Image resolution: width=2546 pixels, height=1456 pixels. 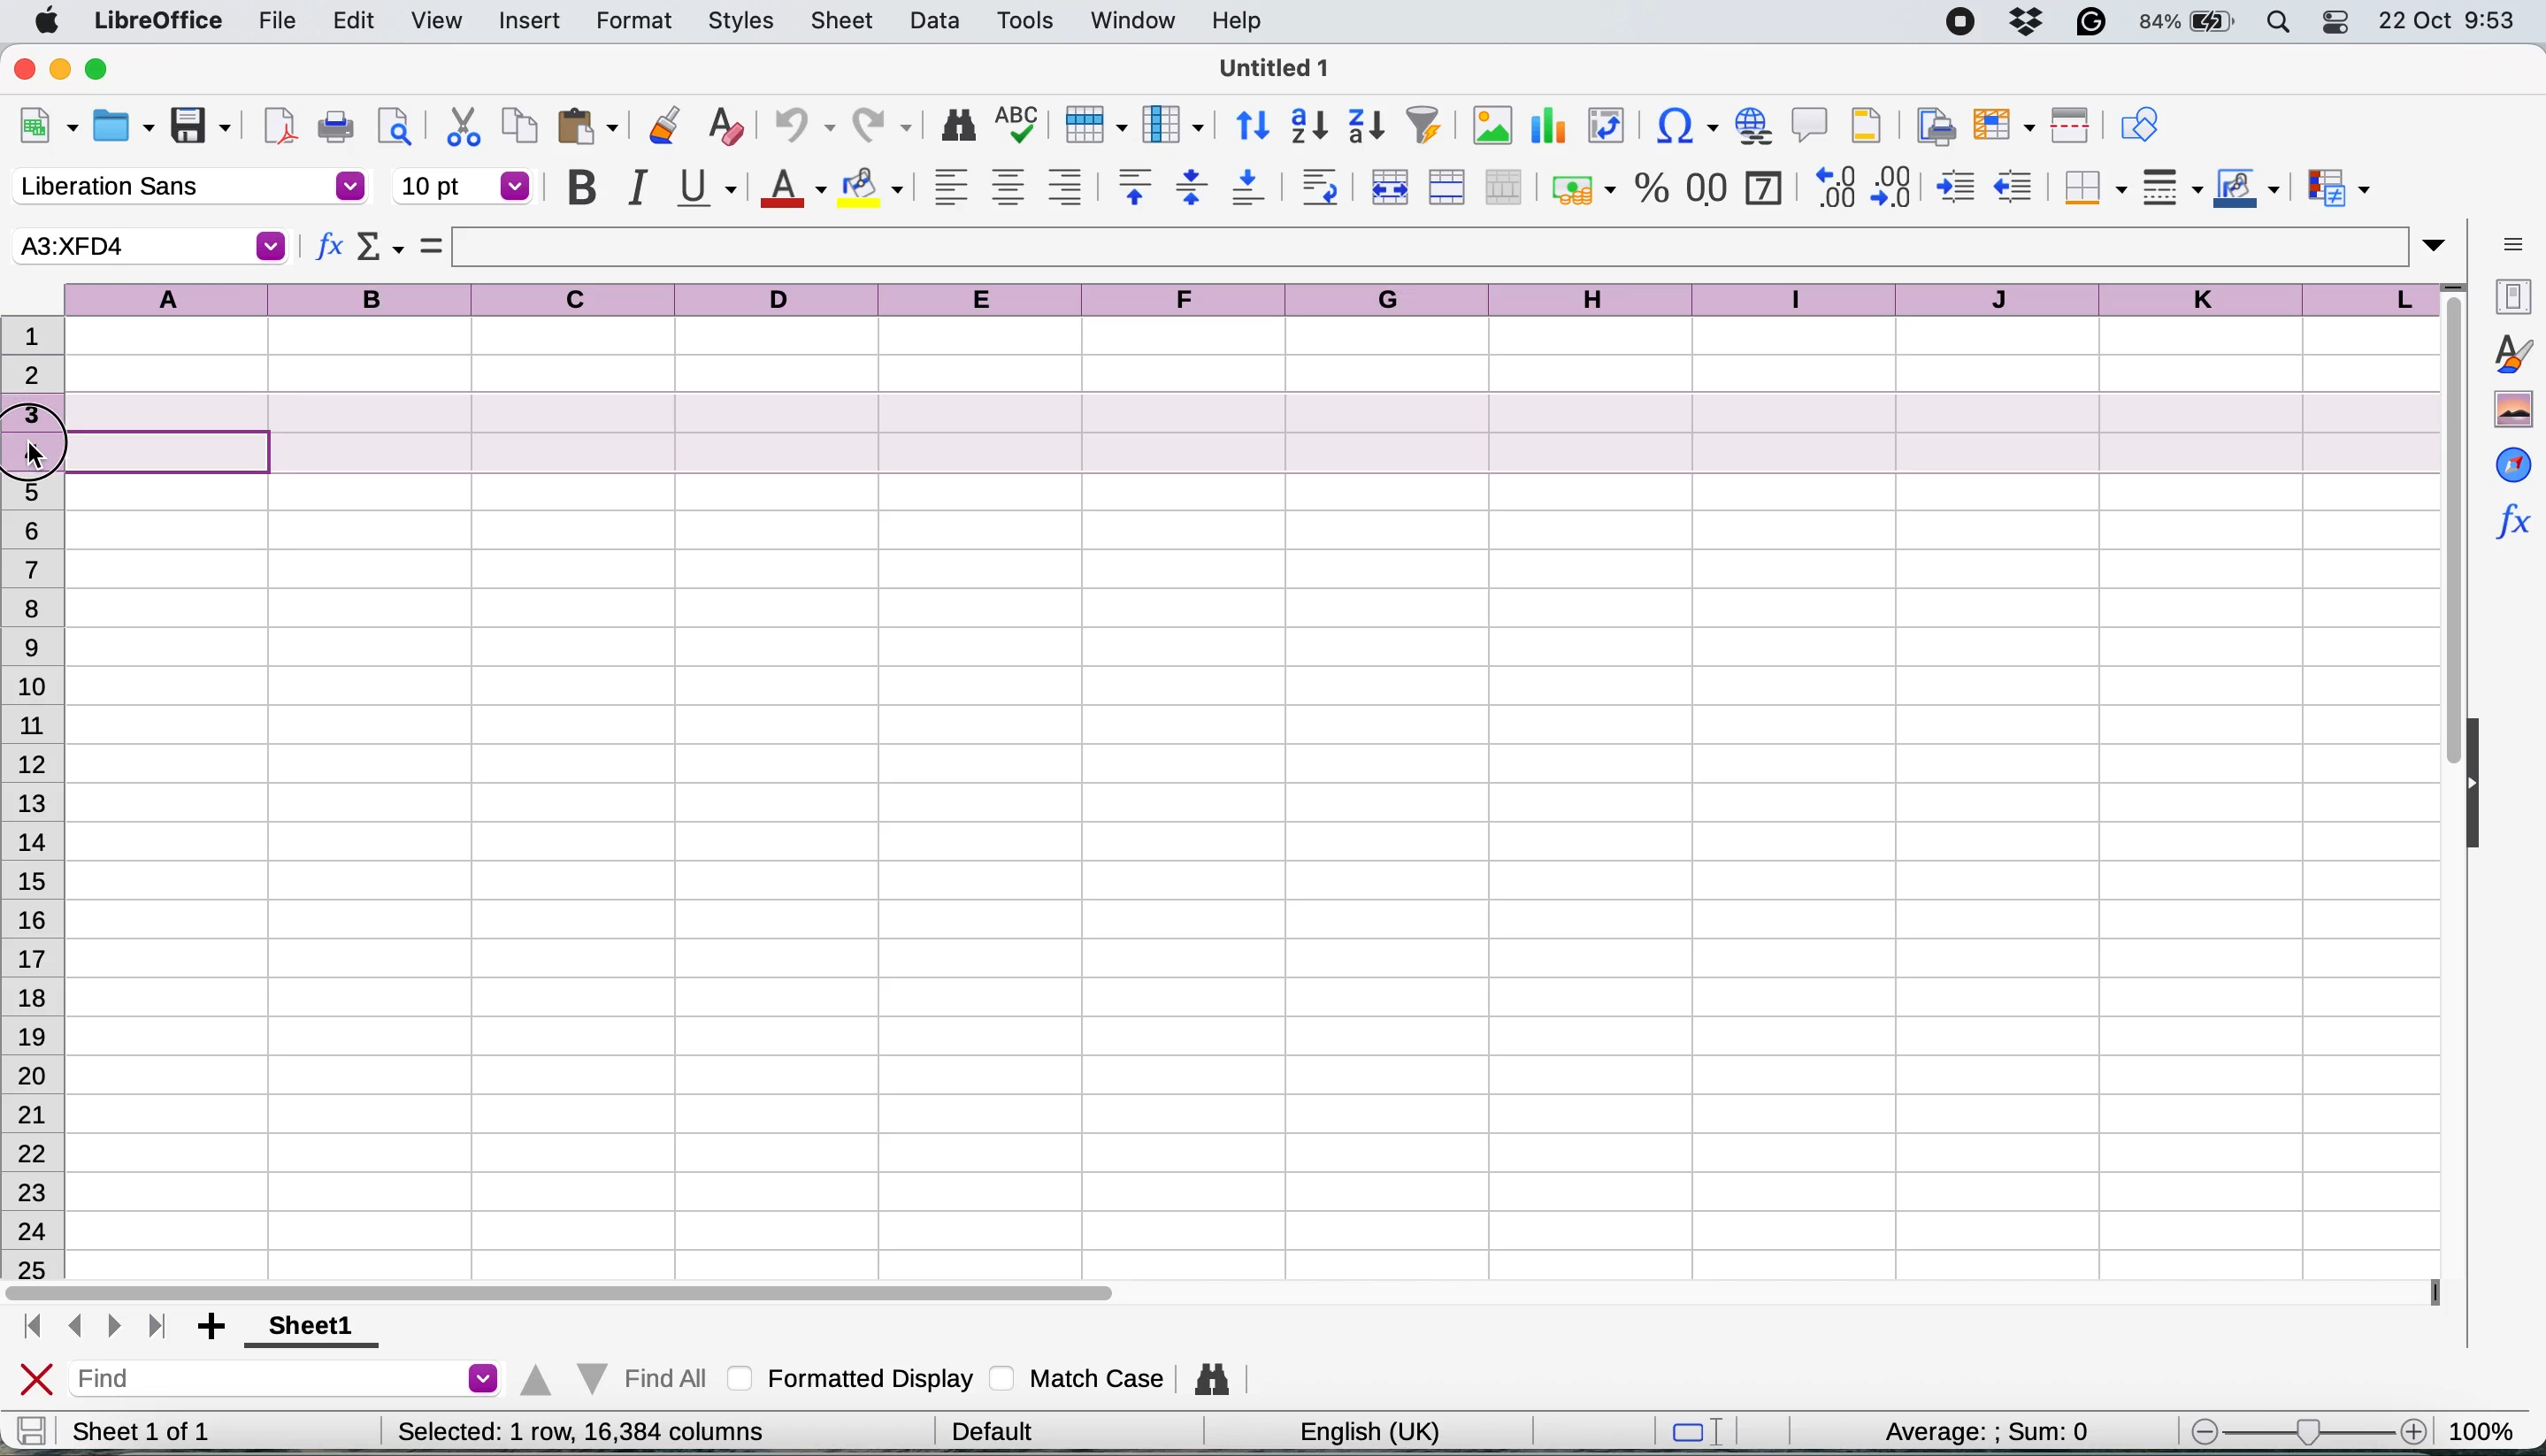 I want to click on define print area, so click(x=1931, y=124).